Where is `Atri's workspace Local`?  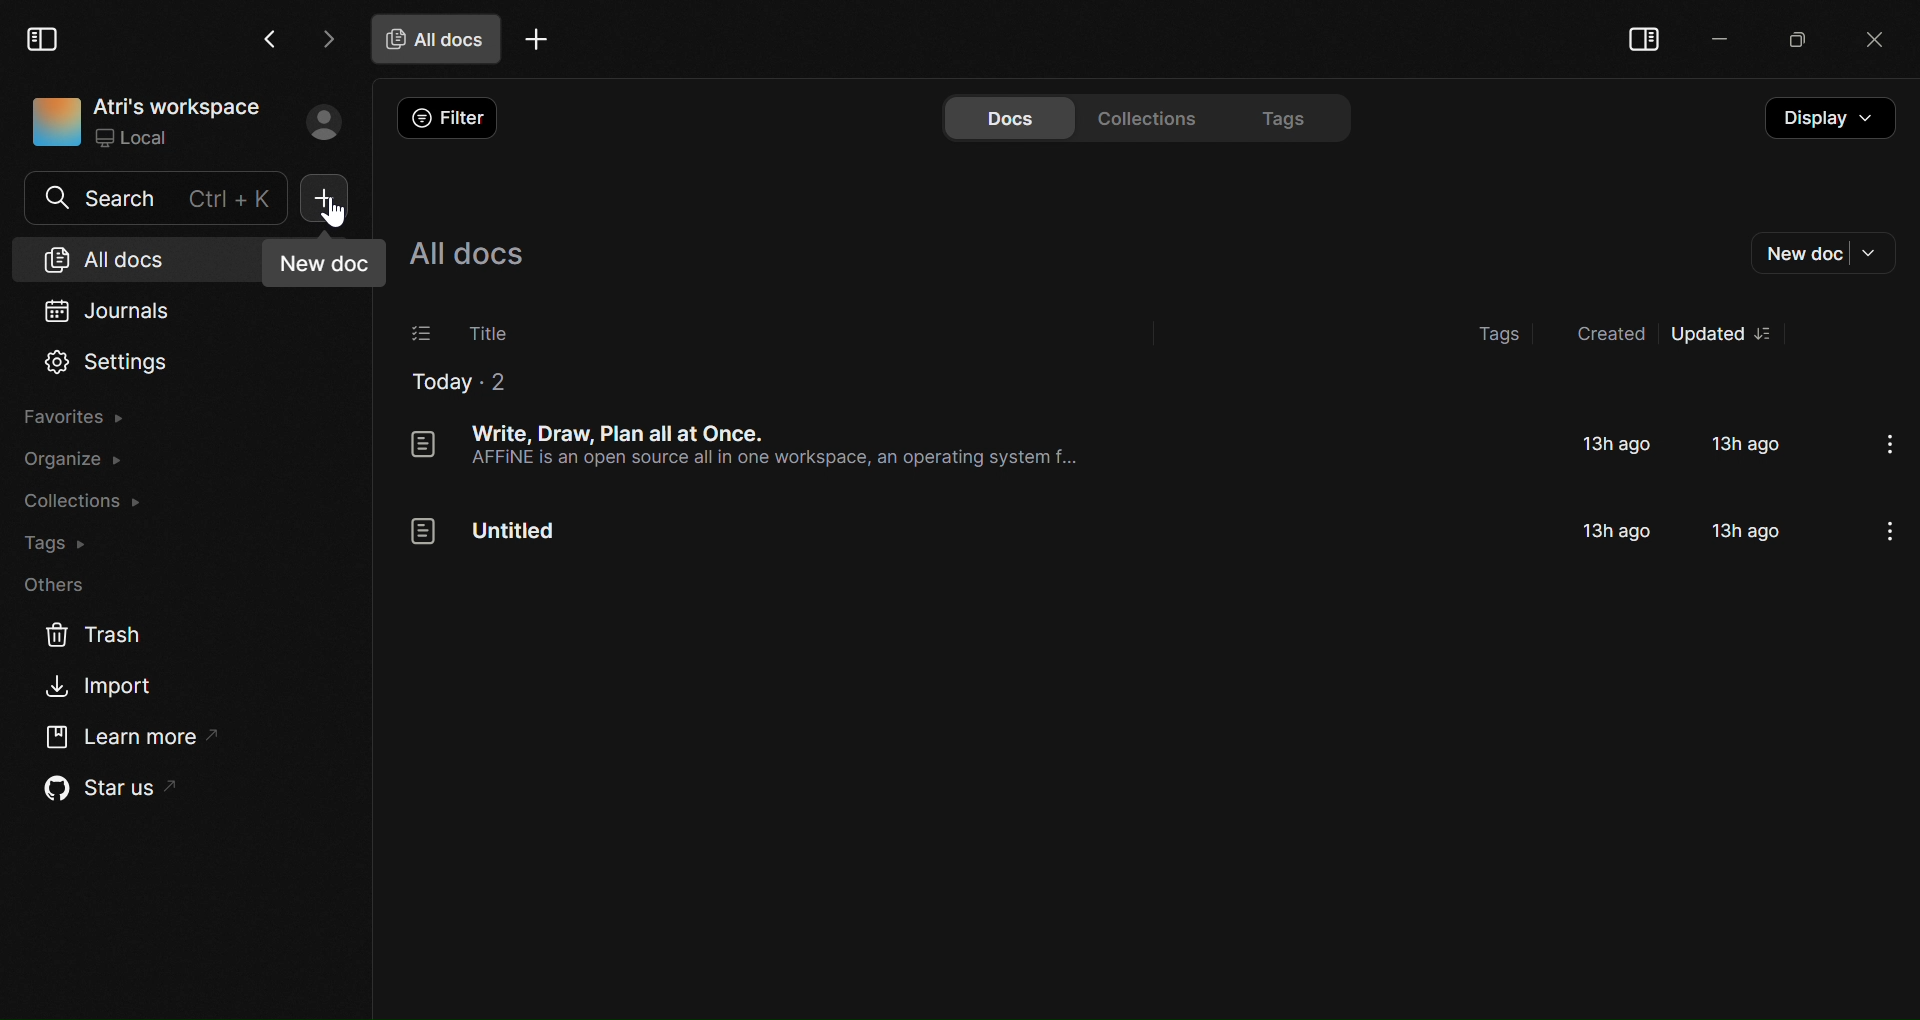 Atri's workspace Local is located at coordinates (178, 123).